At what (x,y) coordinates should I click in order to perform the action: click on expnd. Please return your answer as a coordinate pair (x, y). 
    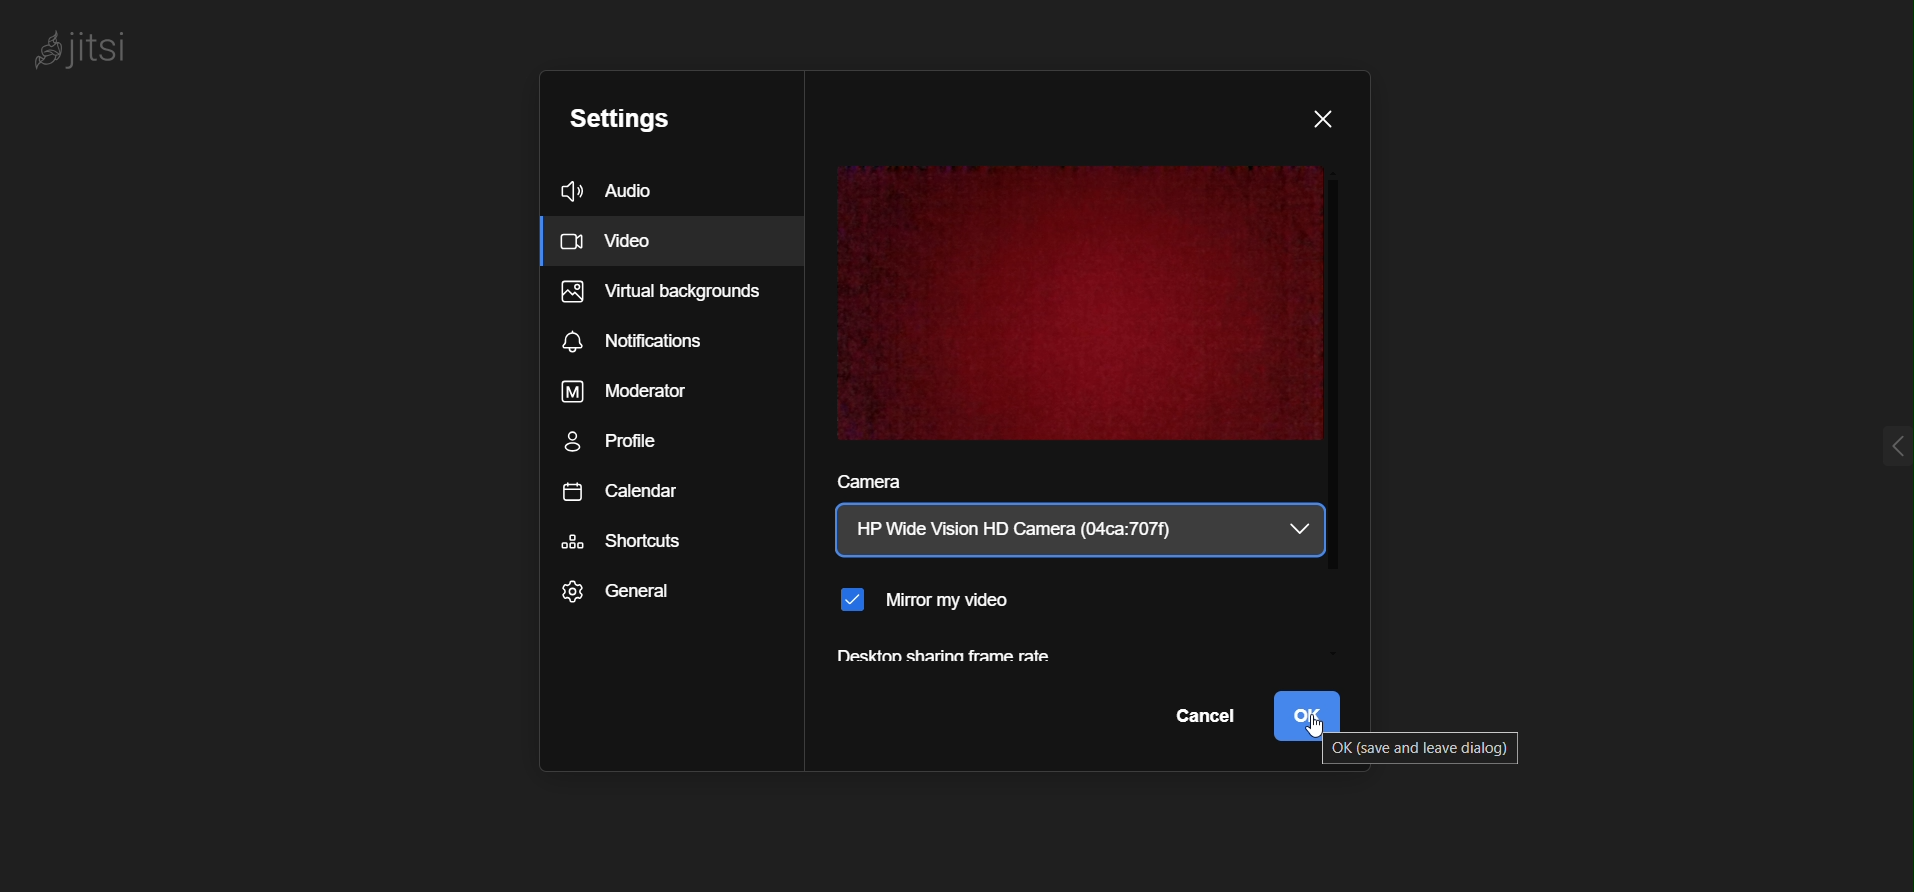
    Looking at the image, I should click on (1871, 443).